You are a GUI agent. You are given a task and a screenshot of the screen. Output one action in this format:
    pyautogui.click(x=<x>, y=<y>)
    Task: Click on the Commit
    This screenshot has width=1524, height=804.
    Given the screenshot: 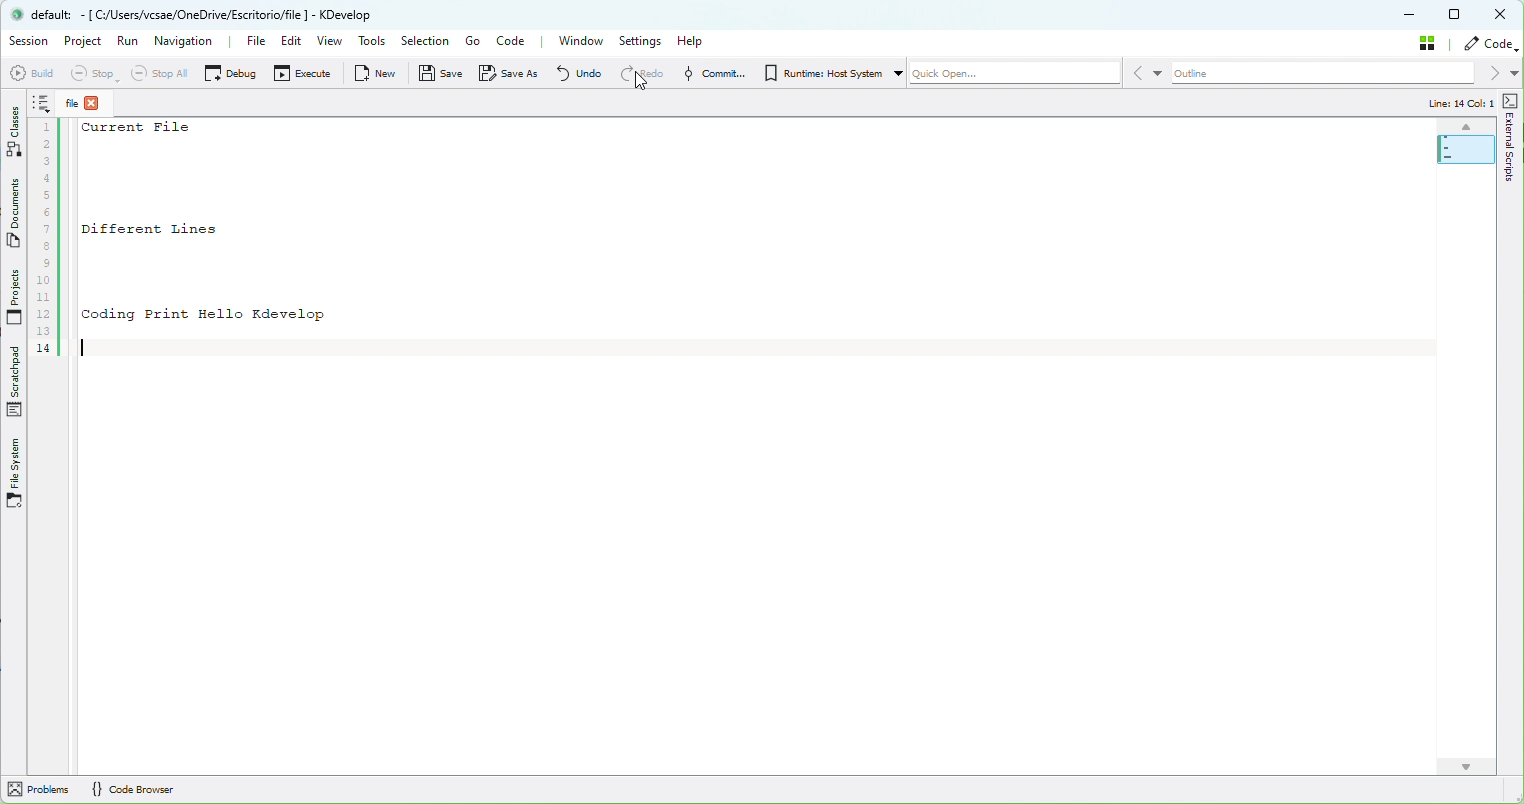 What is the action you would take?
    pyautogui.click(x=714, y=74)
    